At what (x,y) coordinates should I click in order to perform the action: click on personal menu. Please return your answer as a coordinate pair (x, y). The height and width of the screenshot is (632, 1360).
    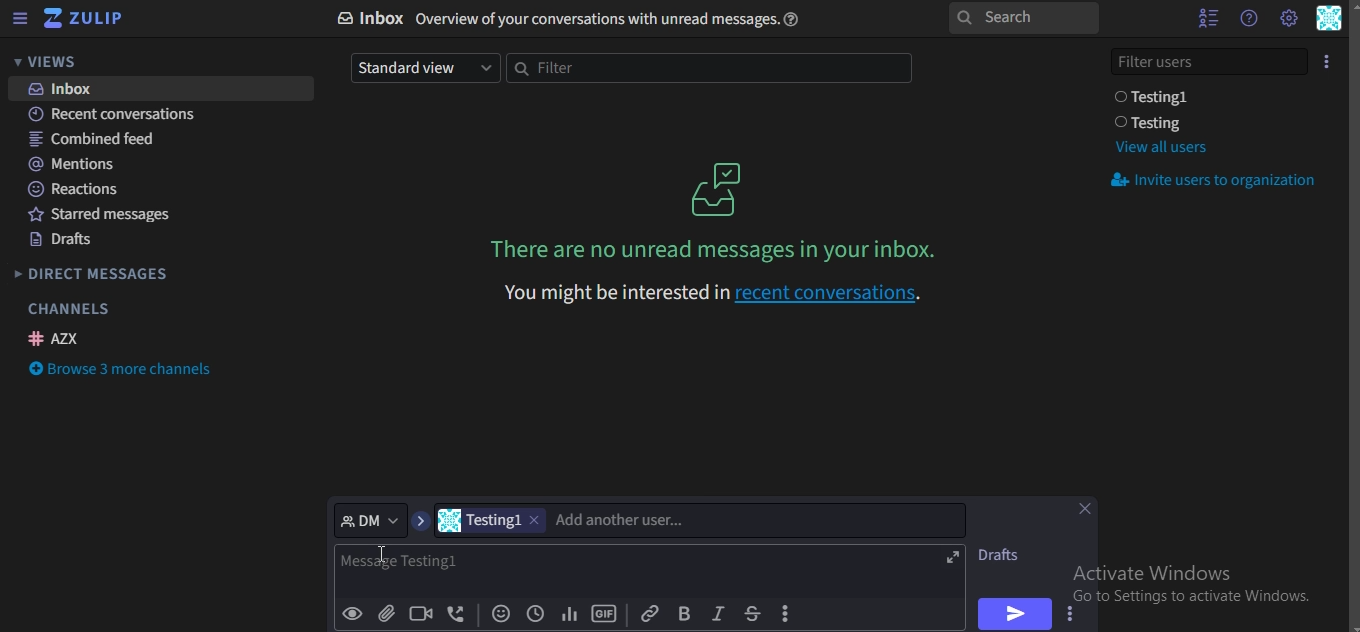
    Looking at the image, I should click on (1330, 20).